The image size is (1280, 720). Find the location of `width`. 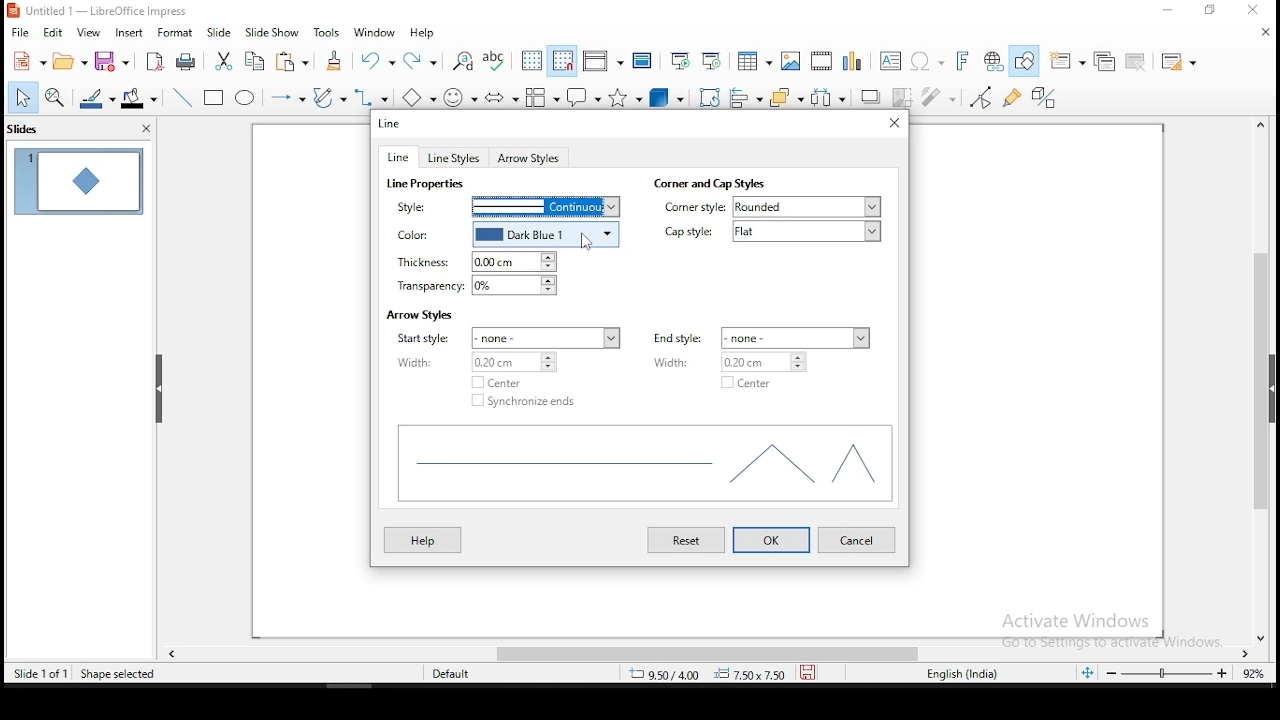

width is located at coordinates (425, 363).